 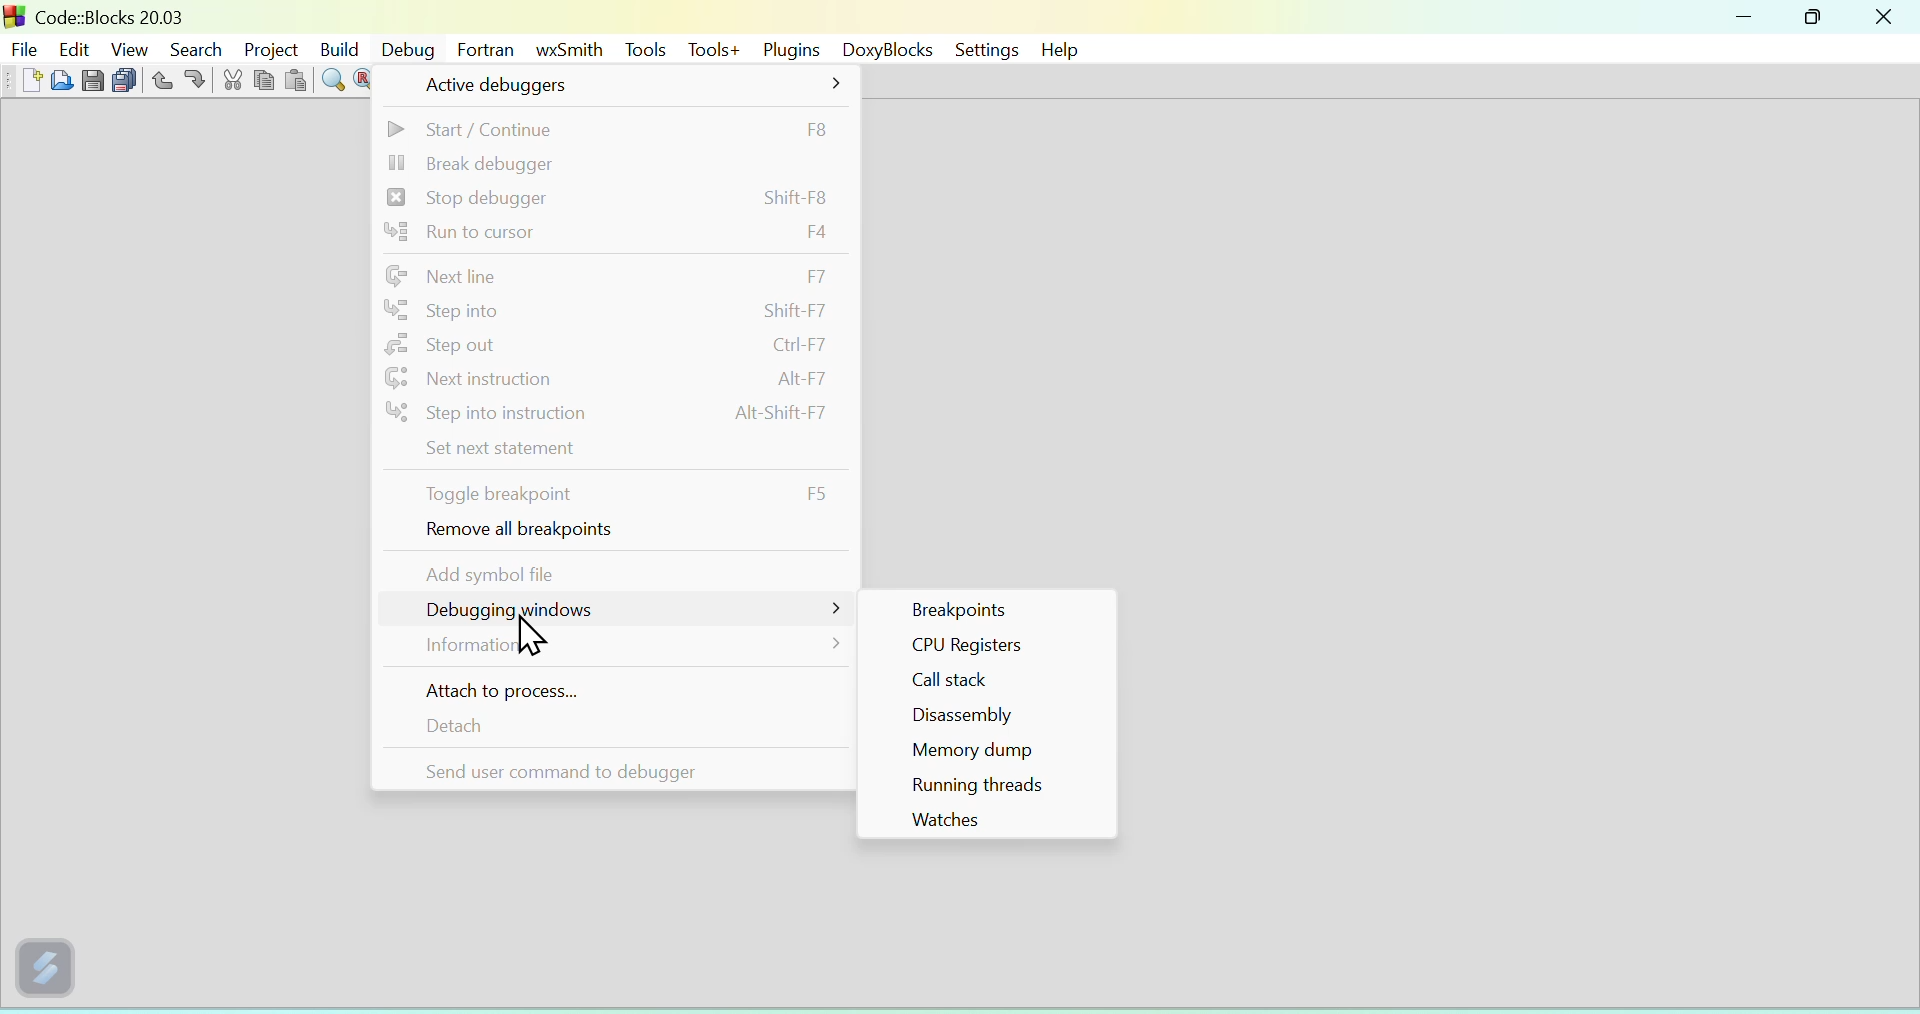 What do you see at coordinates (609, 197) in the screenshot?
I see `stop debugger` at bounding box center [609, 197].